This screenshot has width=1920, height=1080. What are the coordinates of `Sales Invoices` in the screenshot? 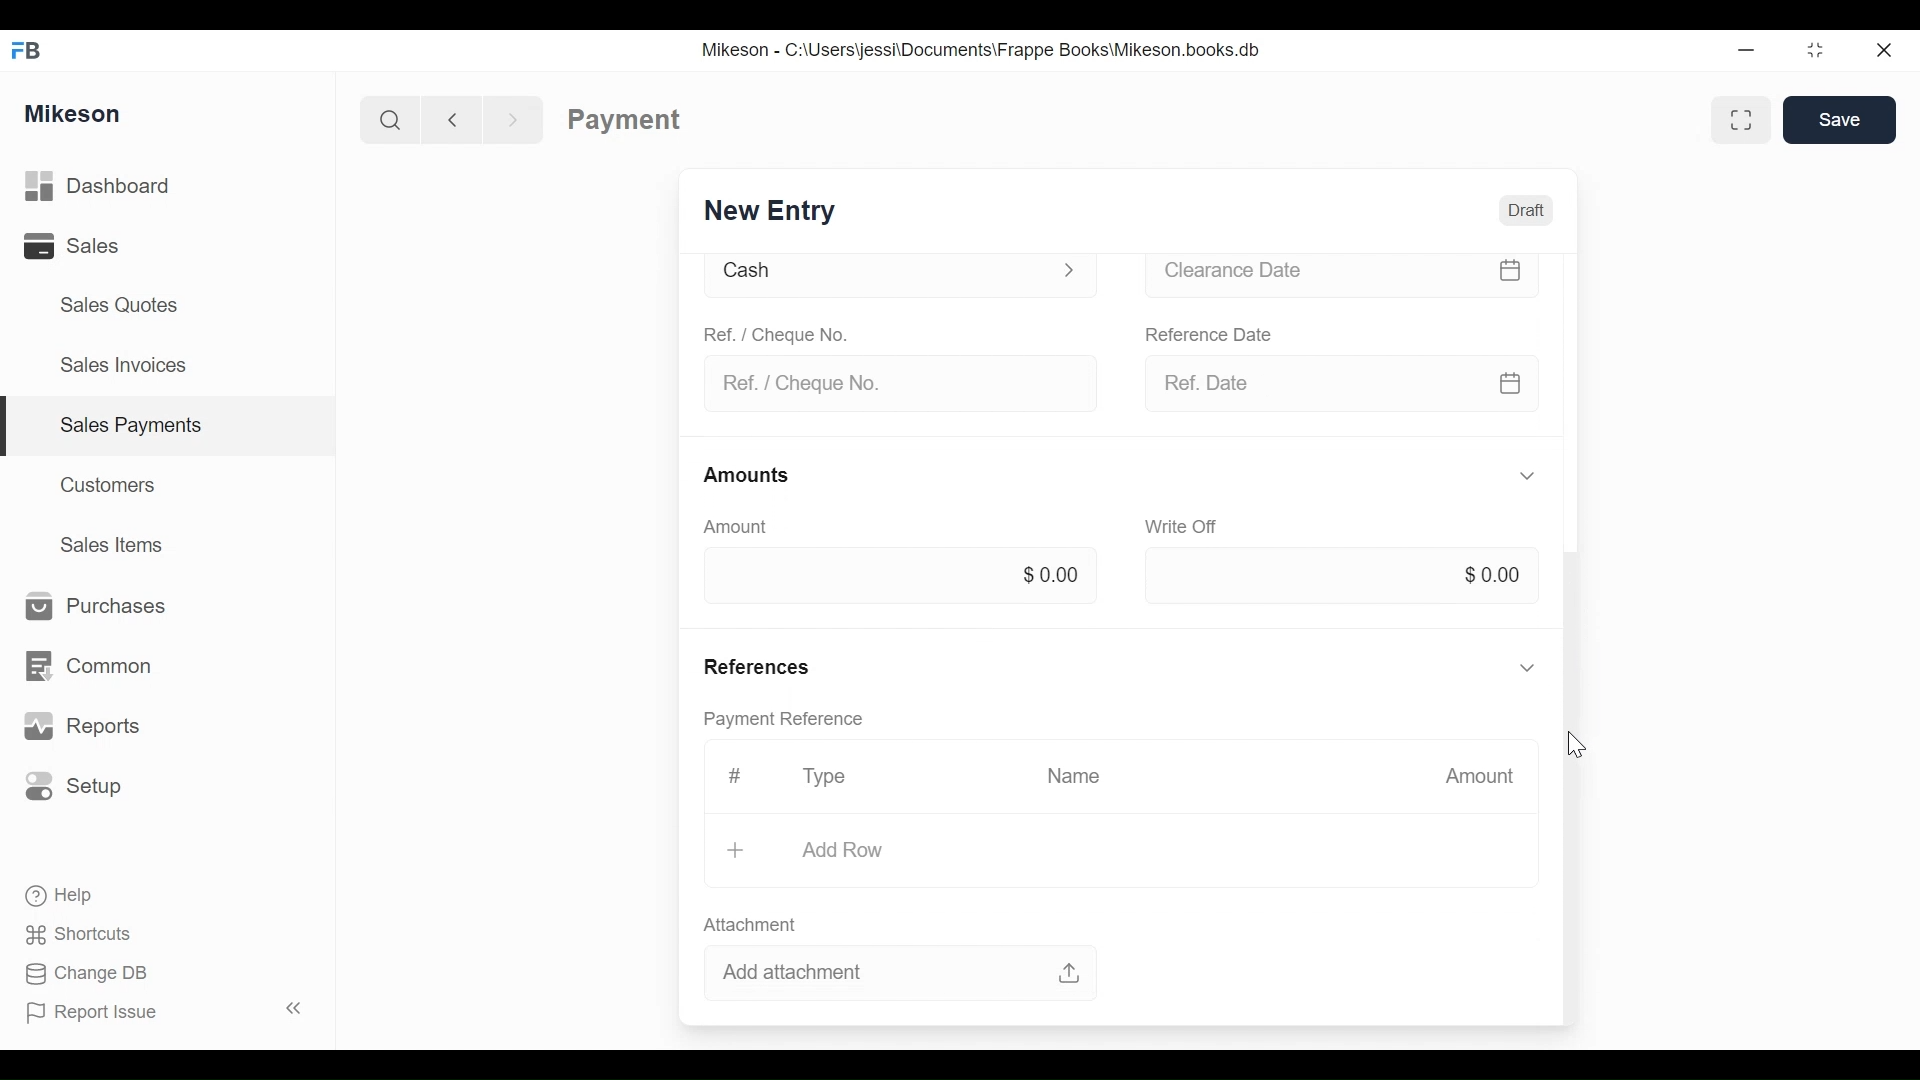 It's located at (116, 367).